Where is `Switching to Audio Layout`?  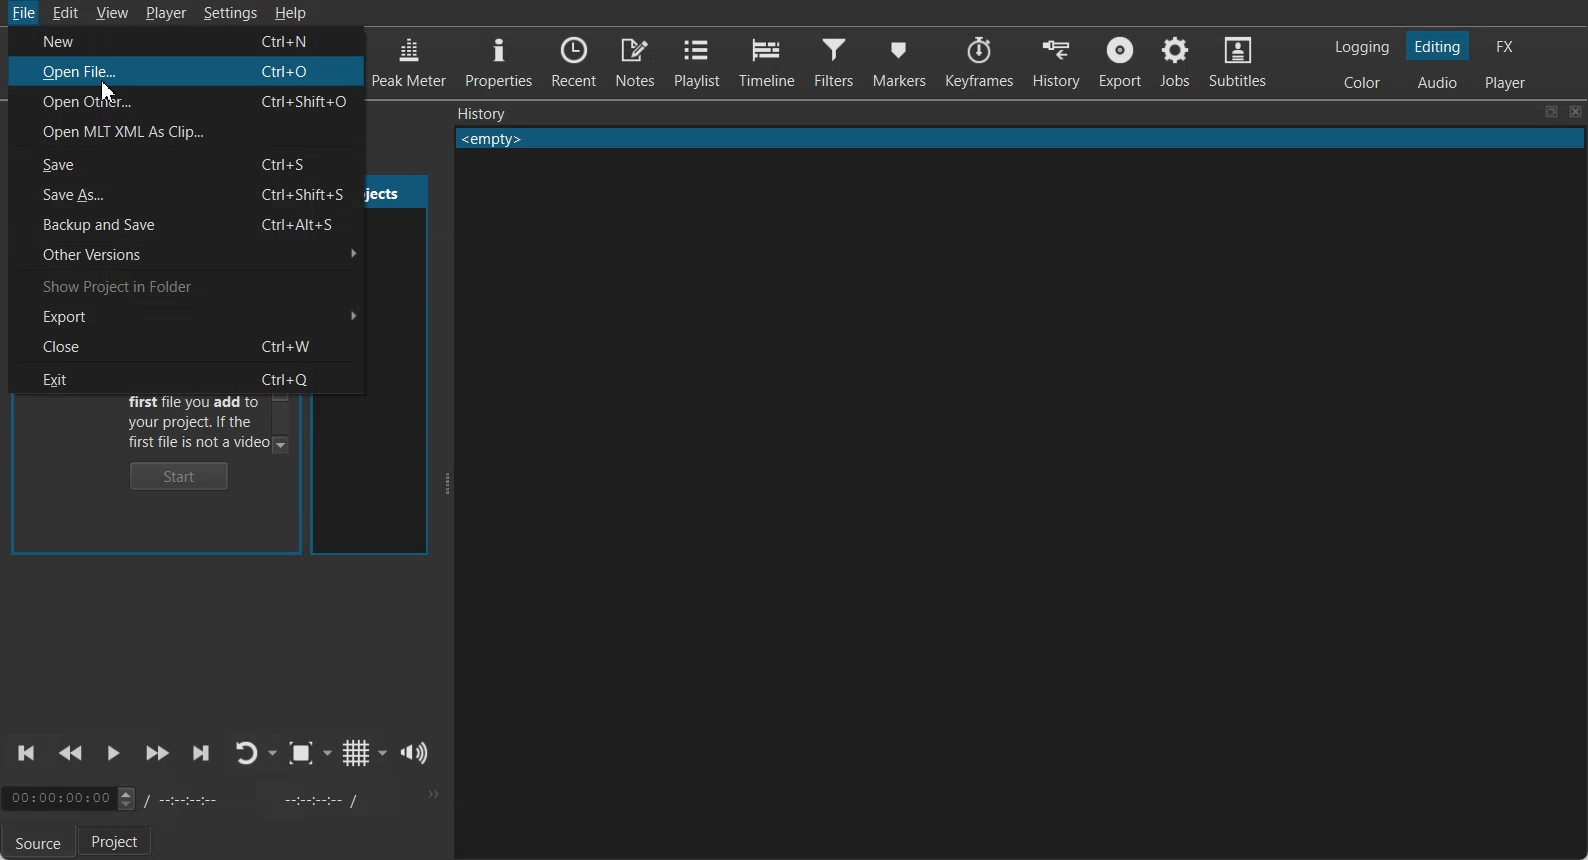
Switching to Audio Layout is located at coordinates (1438, 80).